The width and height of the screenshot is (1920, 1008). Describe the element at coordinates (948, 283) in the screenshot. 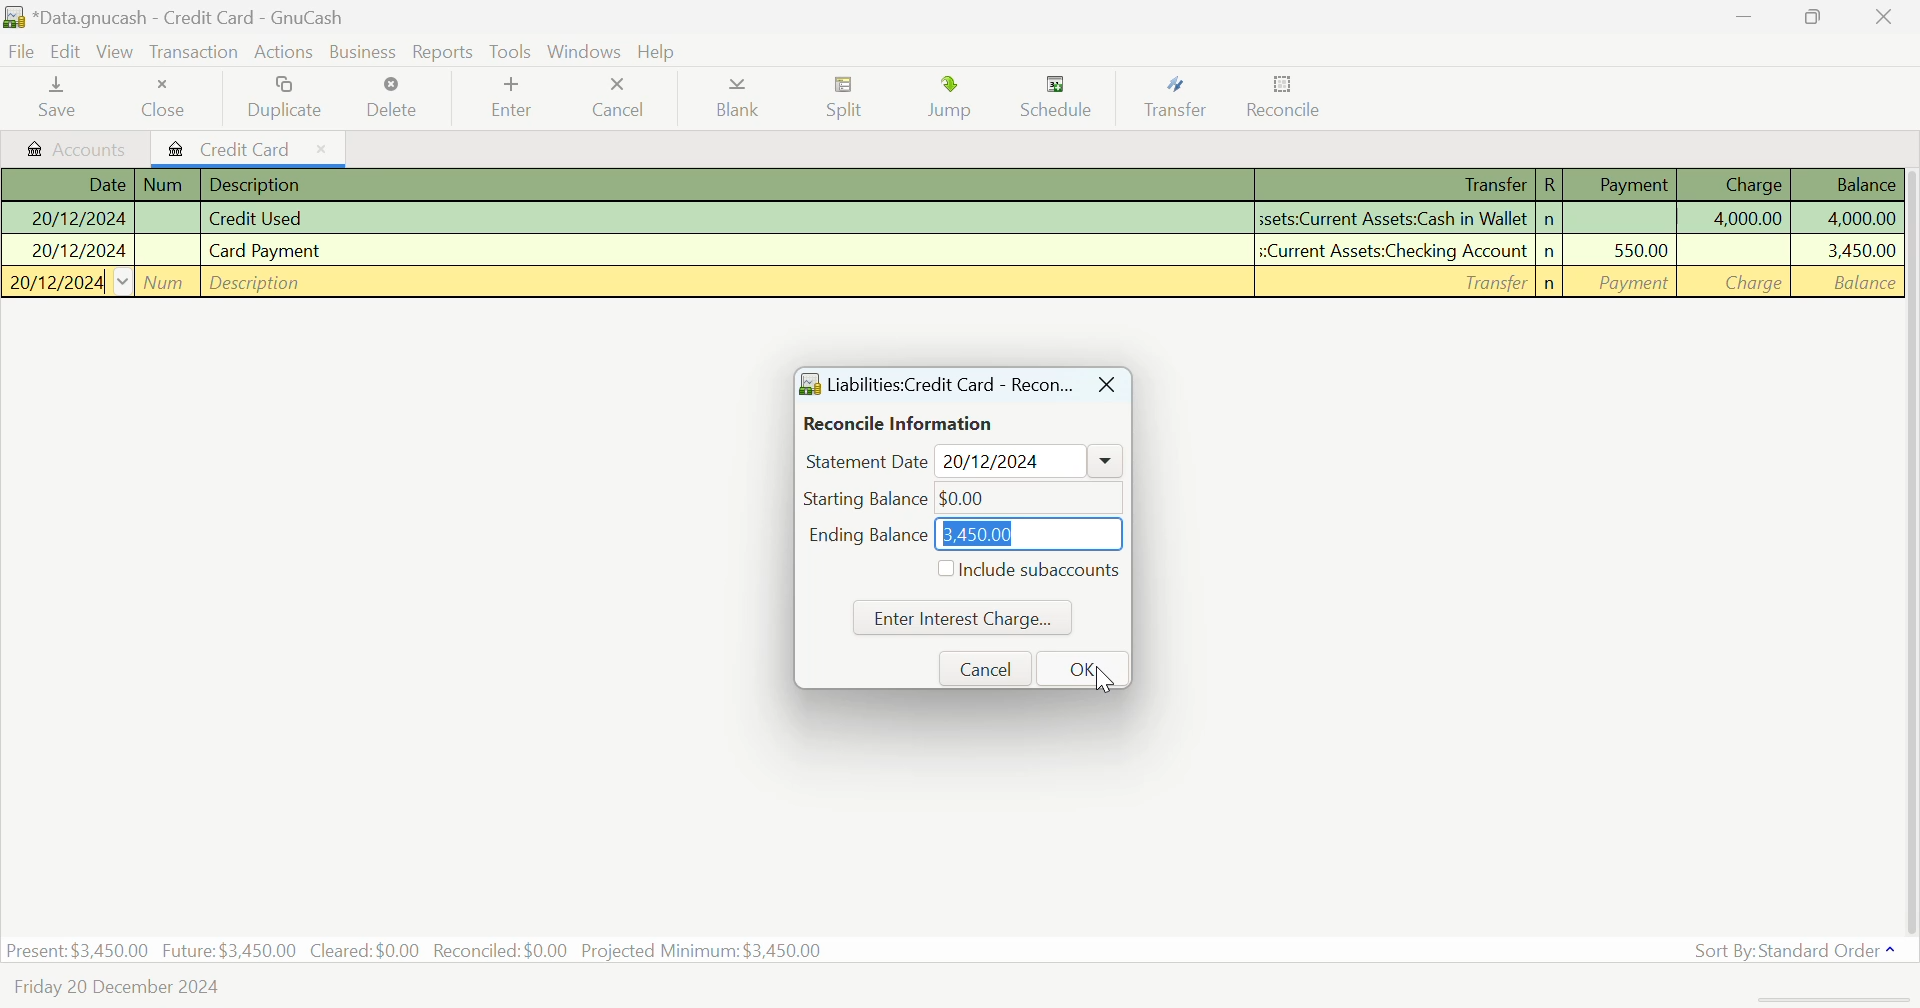

I see `New Transaction Field` at that location.